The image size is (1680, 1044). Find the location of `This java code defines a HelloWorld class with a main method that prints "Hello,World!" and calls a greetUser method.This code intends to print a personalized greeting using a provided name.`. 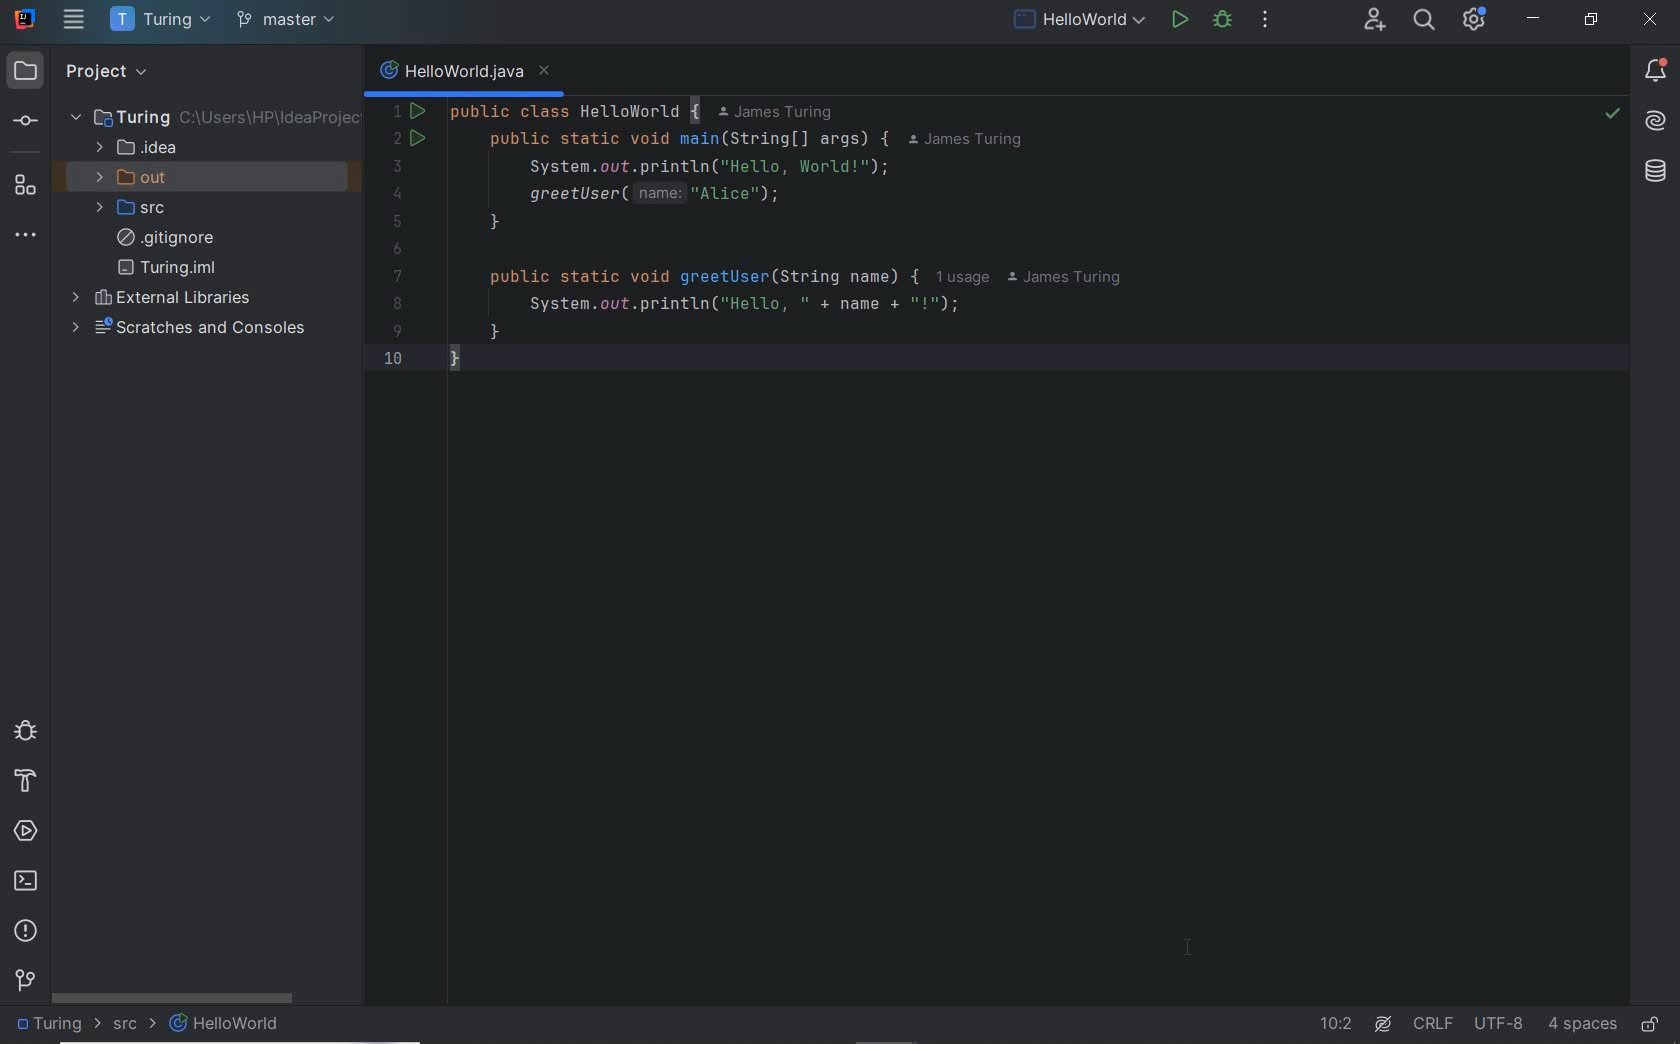

This java code defines a HelloWorld class with a main method that prints "Hello,World!" and calls a greetUser method.This code intends to print a personalized greeting using a provided name. is located at coordinates (846, 248).